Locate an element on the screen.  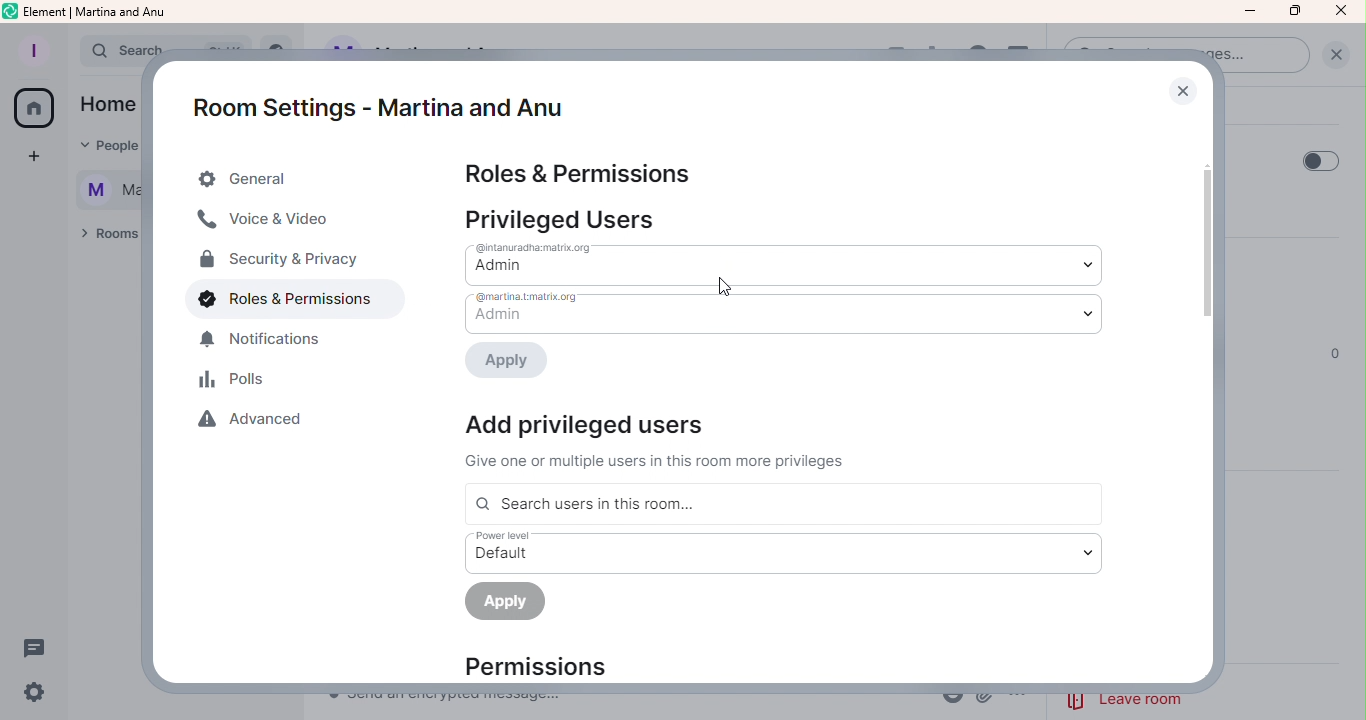
Voice and video is located at coordinates (268, 222).